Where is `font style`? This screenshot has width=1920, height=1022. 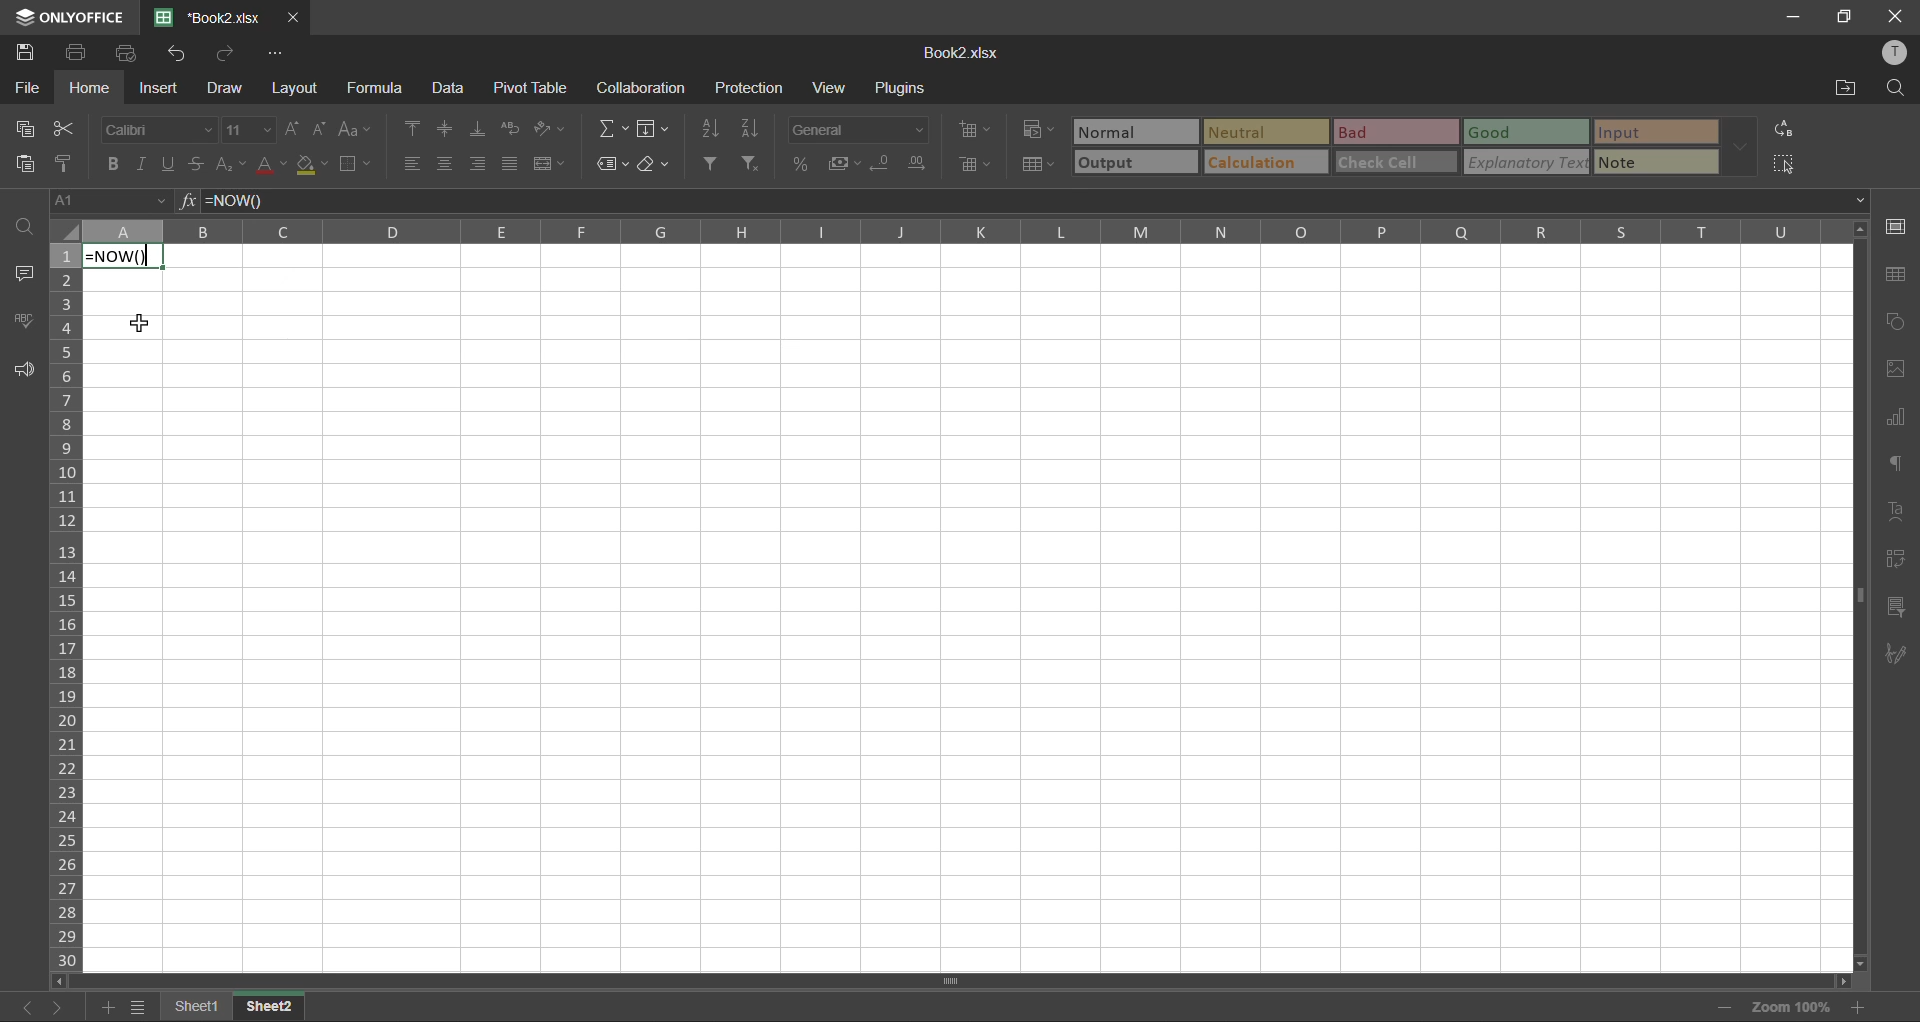
font style is located at coordinates (162, 128).